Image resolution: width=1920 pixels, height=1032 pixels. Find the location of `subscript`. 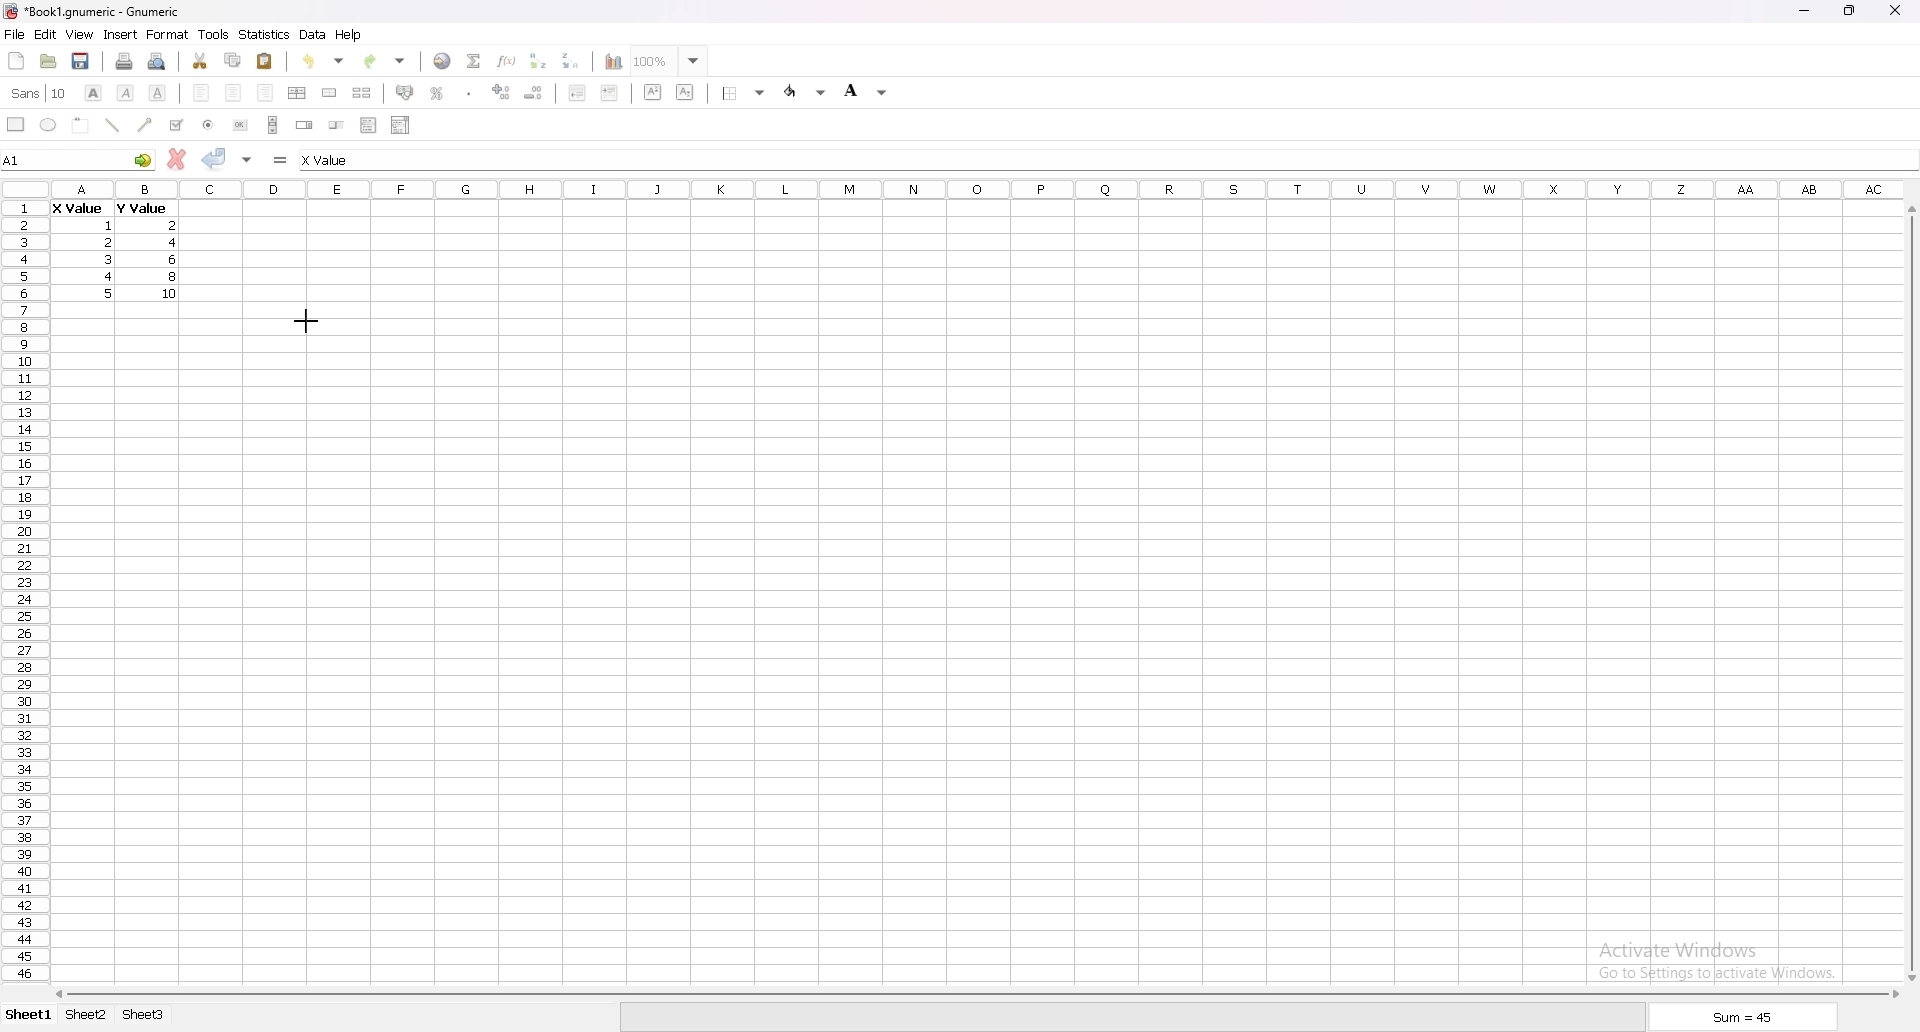

subscript is located at coordinates (686, 91).